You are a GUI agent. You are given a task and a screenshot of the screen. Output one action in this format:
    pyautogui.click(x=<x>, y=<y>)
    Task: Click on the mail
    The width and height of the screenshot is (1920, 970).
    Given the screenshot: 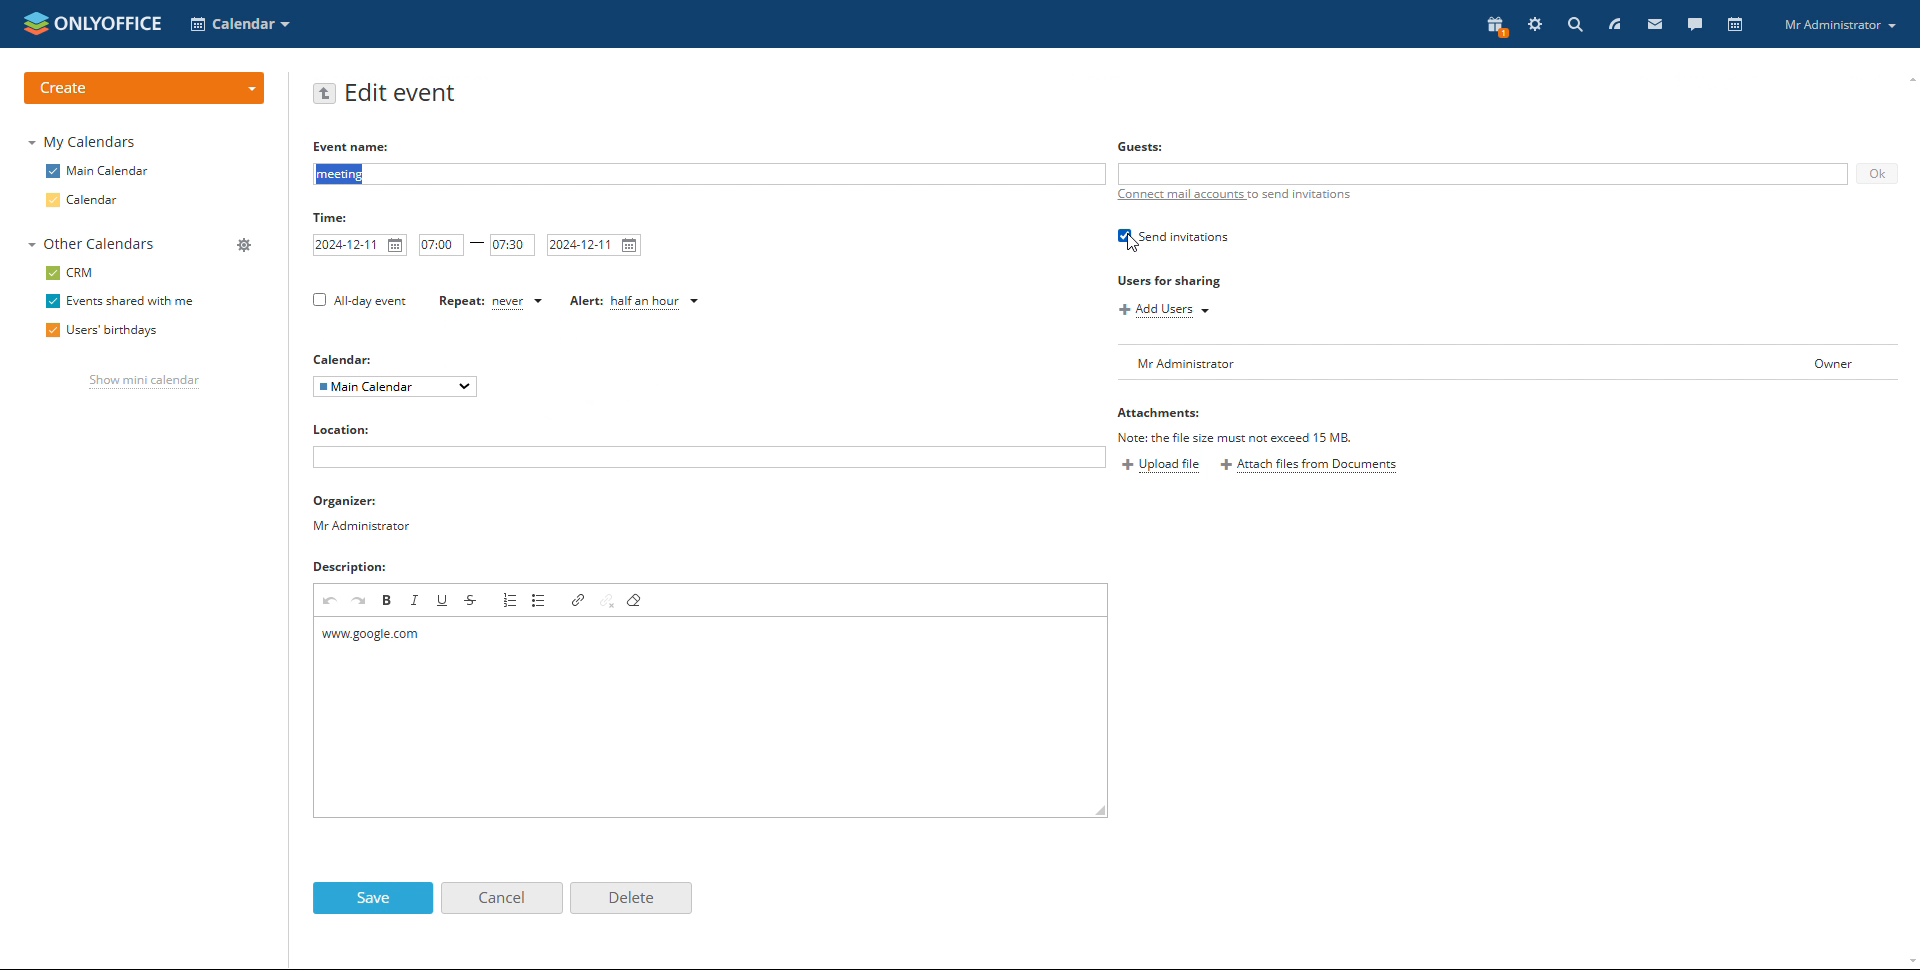 What is the action you would take?
    pyautogui.click(x=1656, y=24)
    